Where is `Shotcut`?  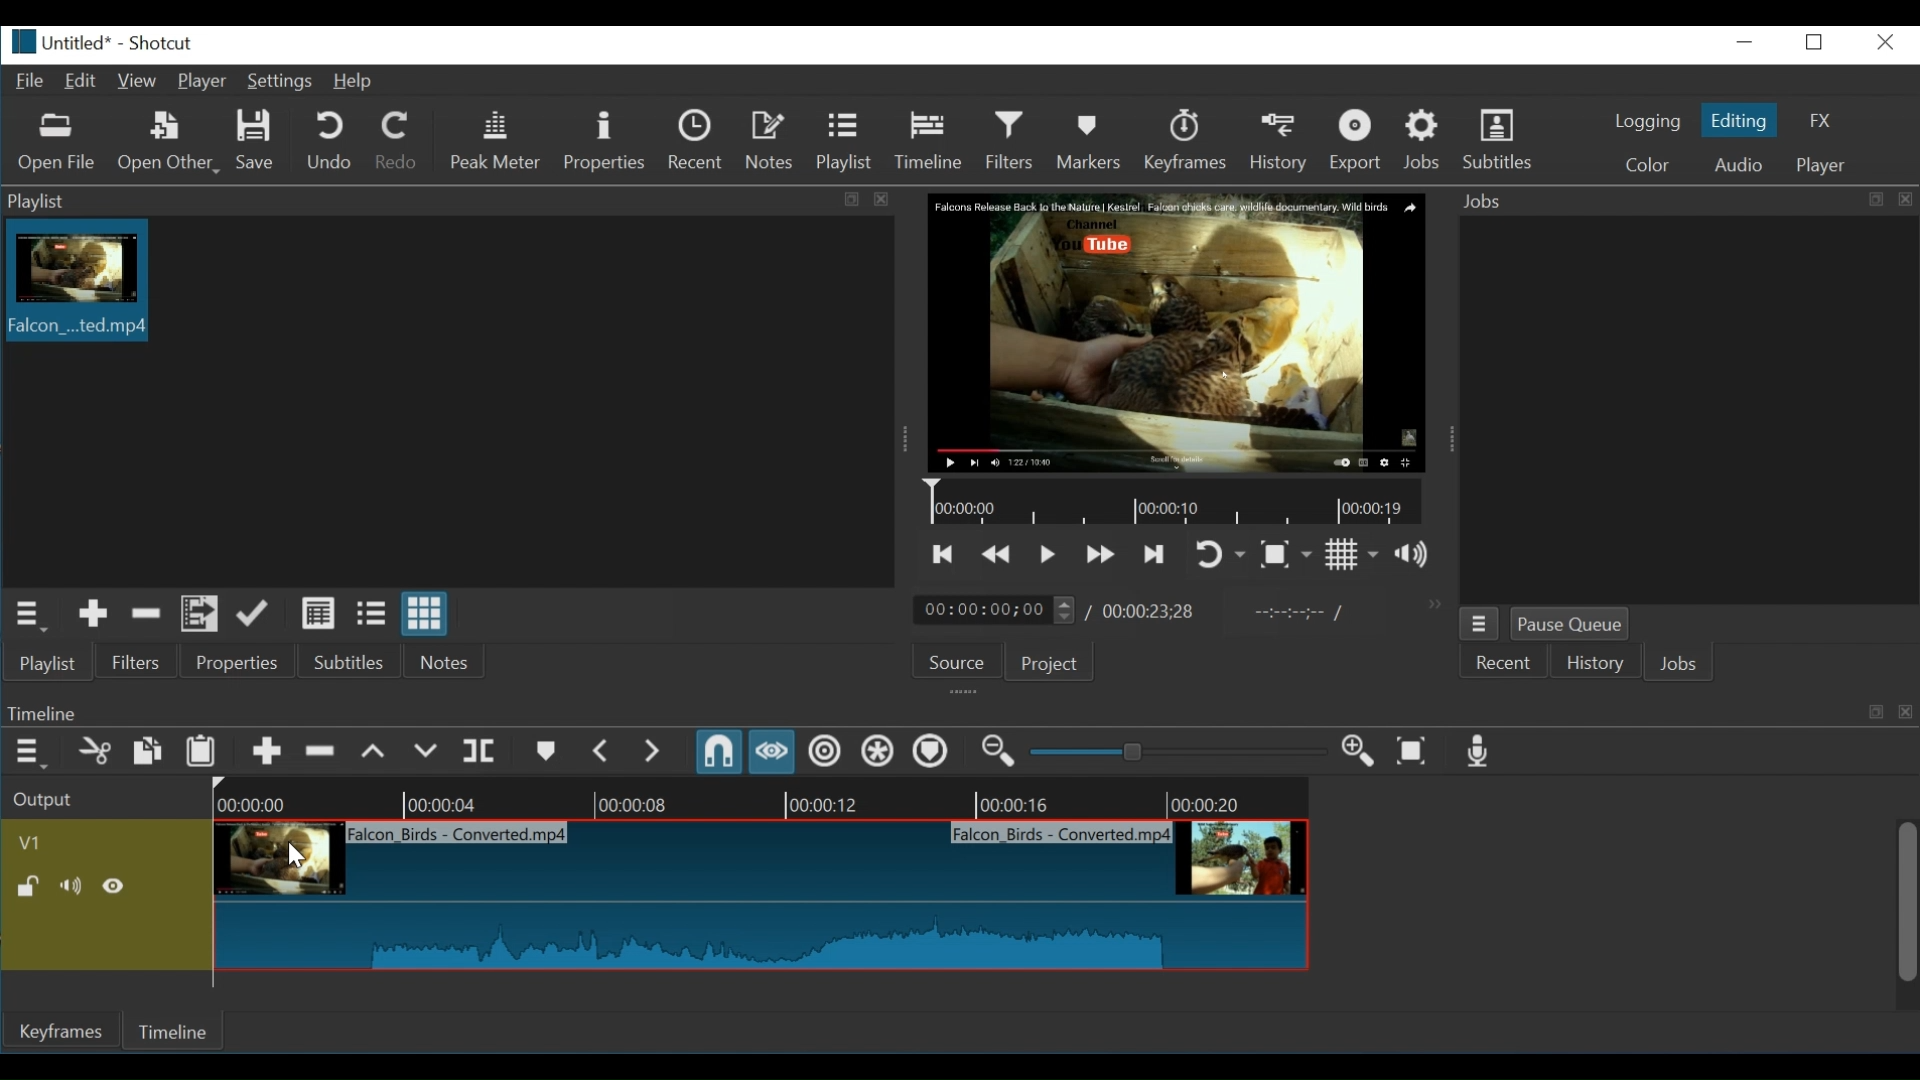
Shotcut is located at coordinates (160, 44).